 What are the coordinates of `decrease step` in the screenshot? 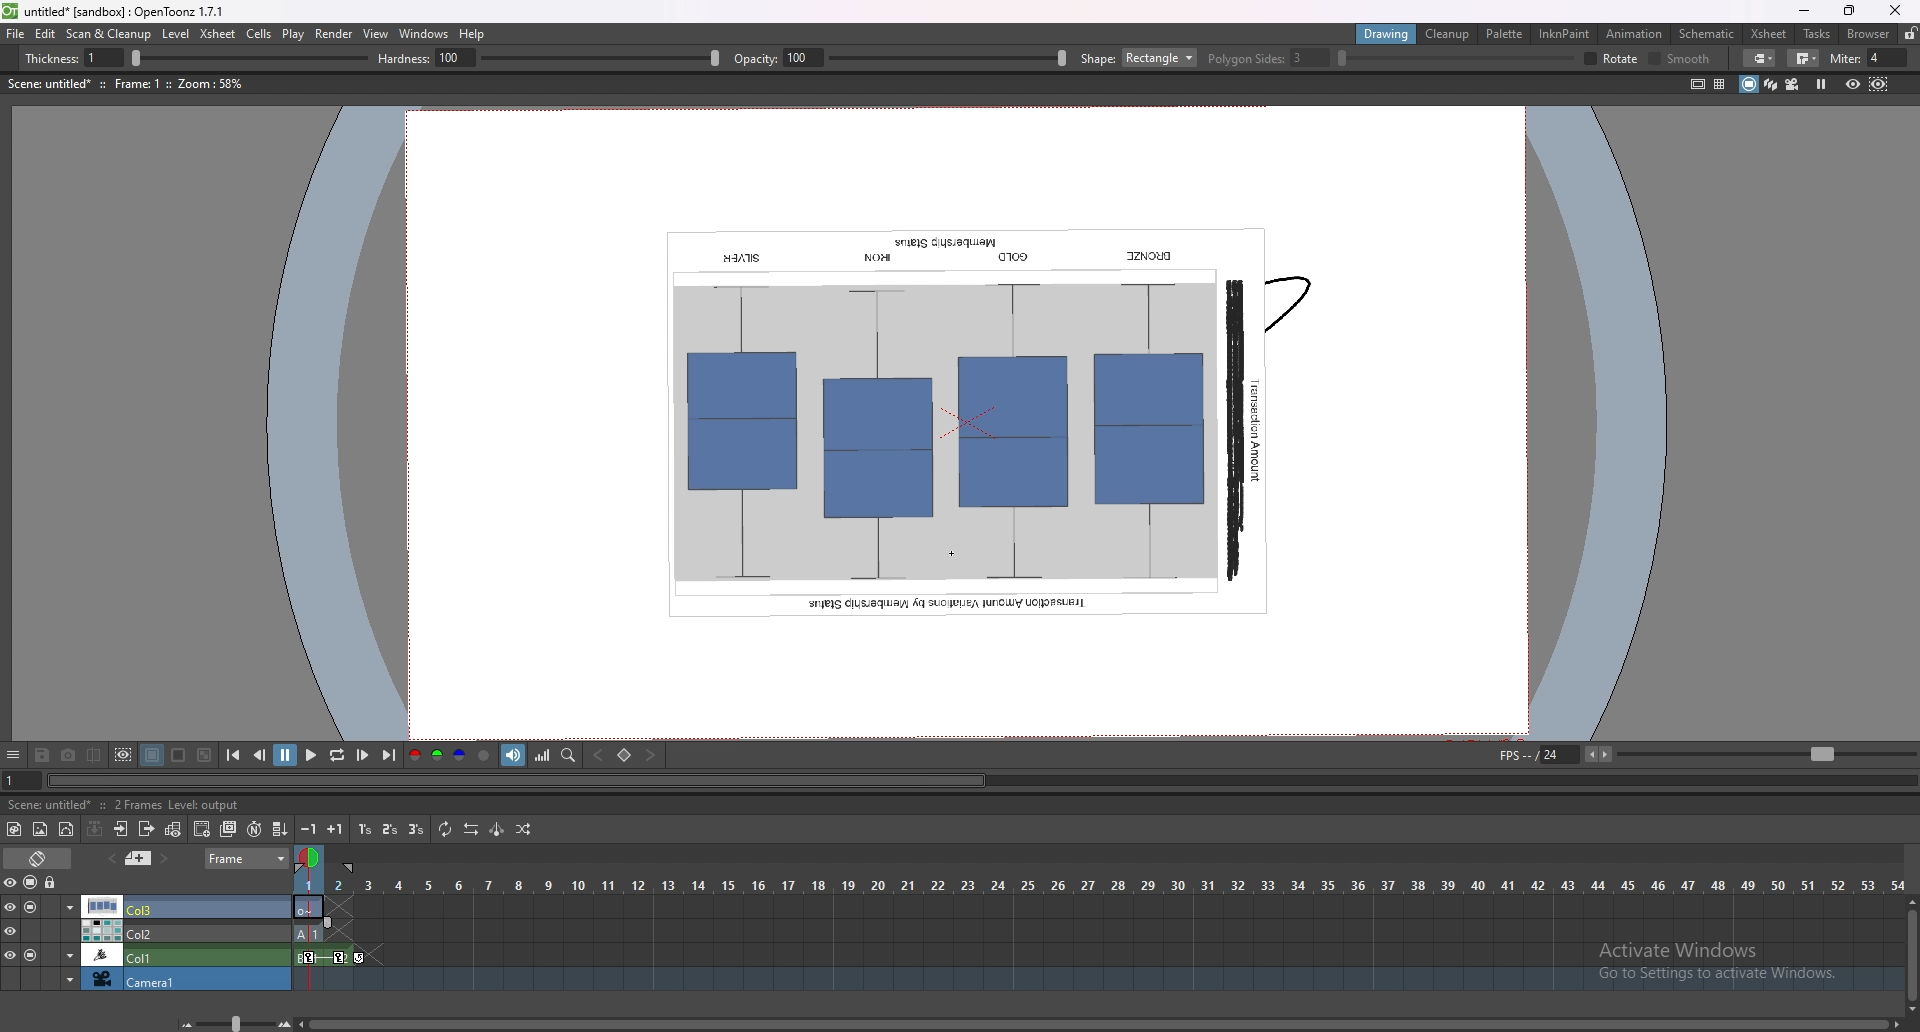 It's located at (309, 829).